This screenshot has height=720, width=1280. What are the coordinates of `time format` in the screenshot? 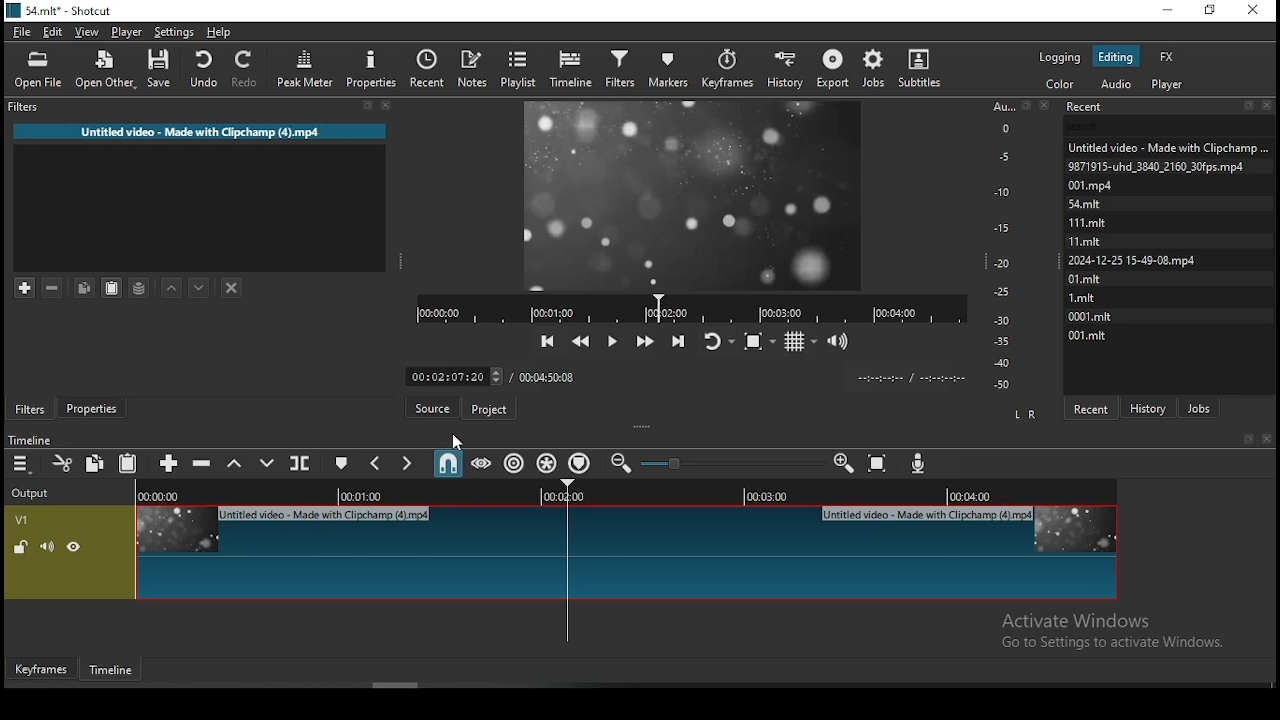 It's located at (915, 378).